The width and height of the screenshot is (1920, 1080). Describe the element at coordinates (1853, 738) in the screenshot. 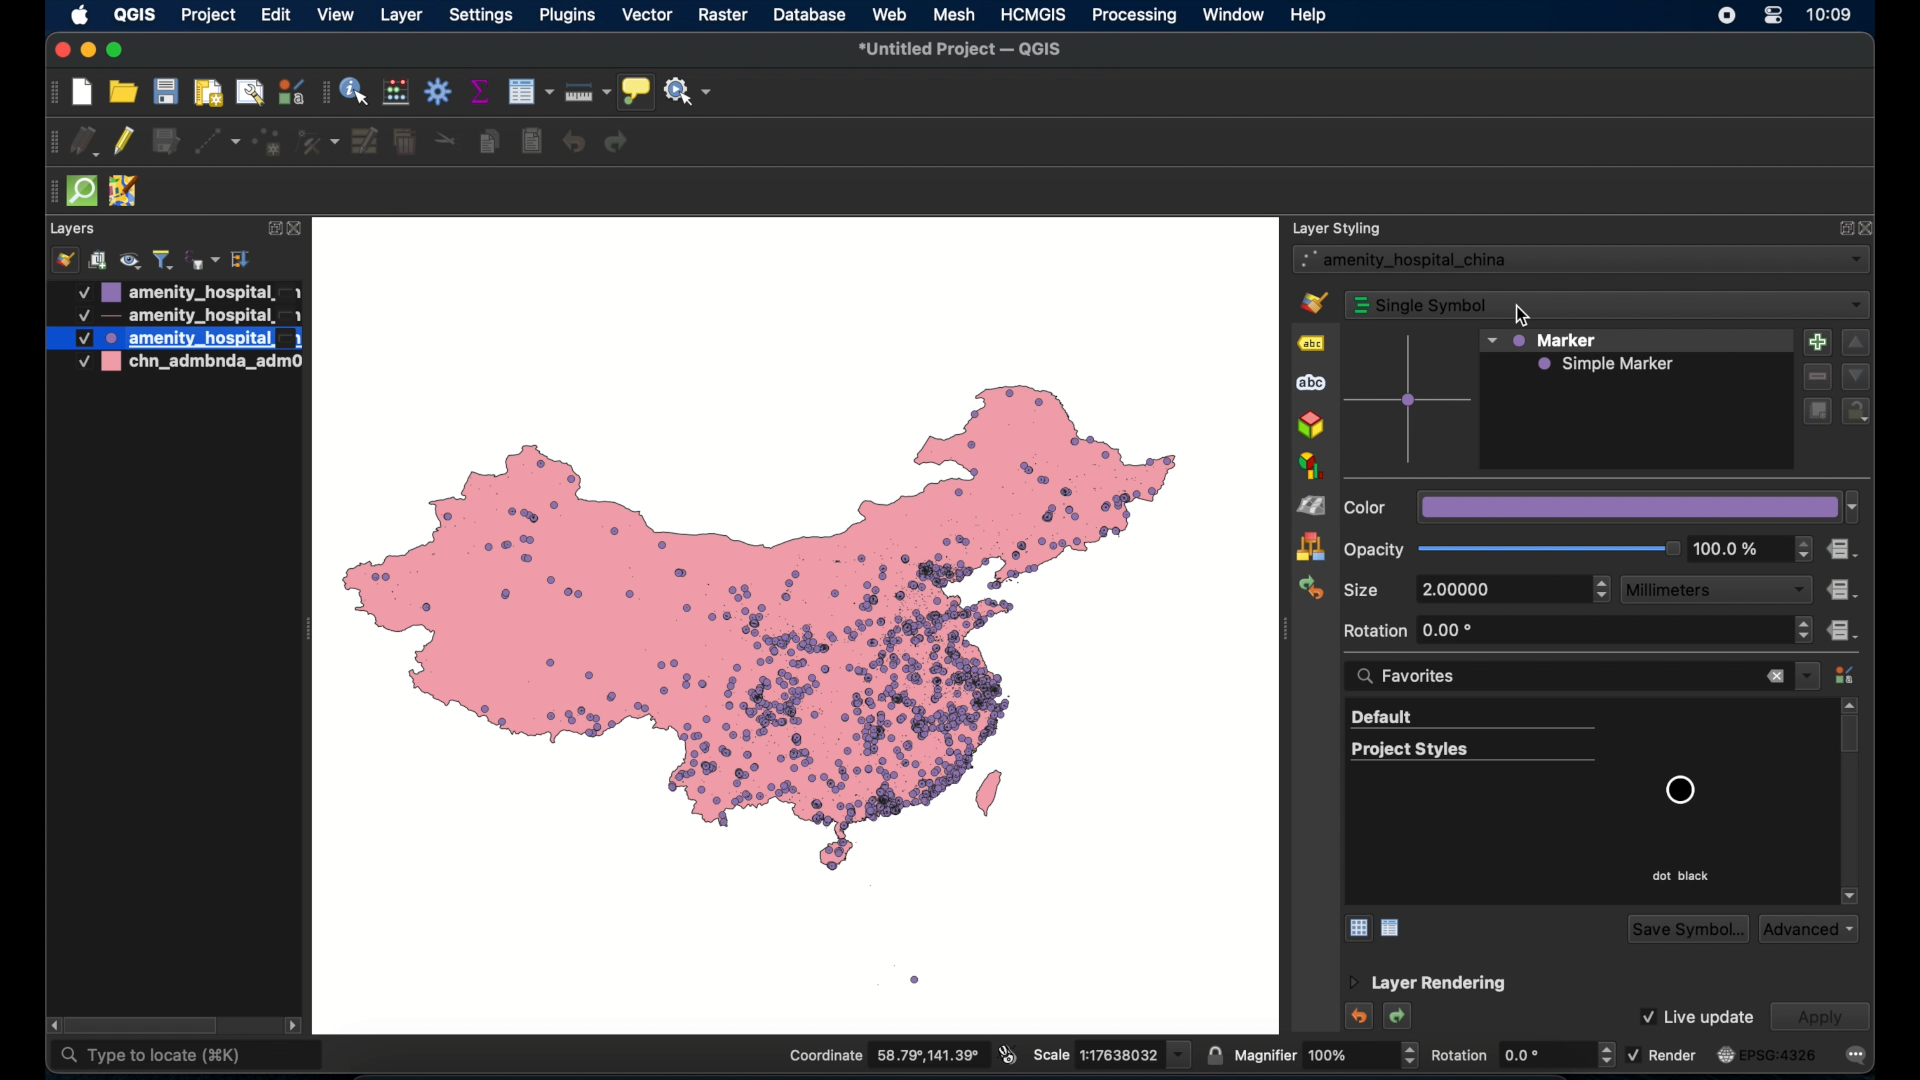

I see `scroll box` at that location.